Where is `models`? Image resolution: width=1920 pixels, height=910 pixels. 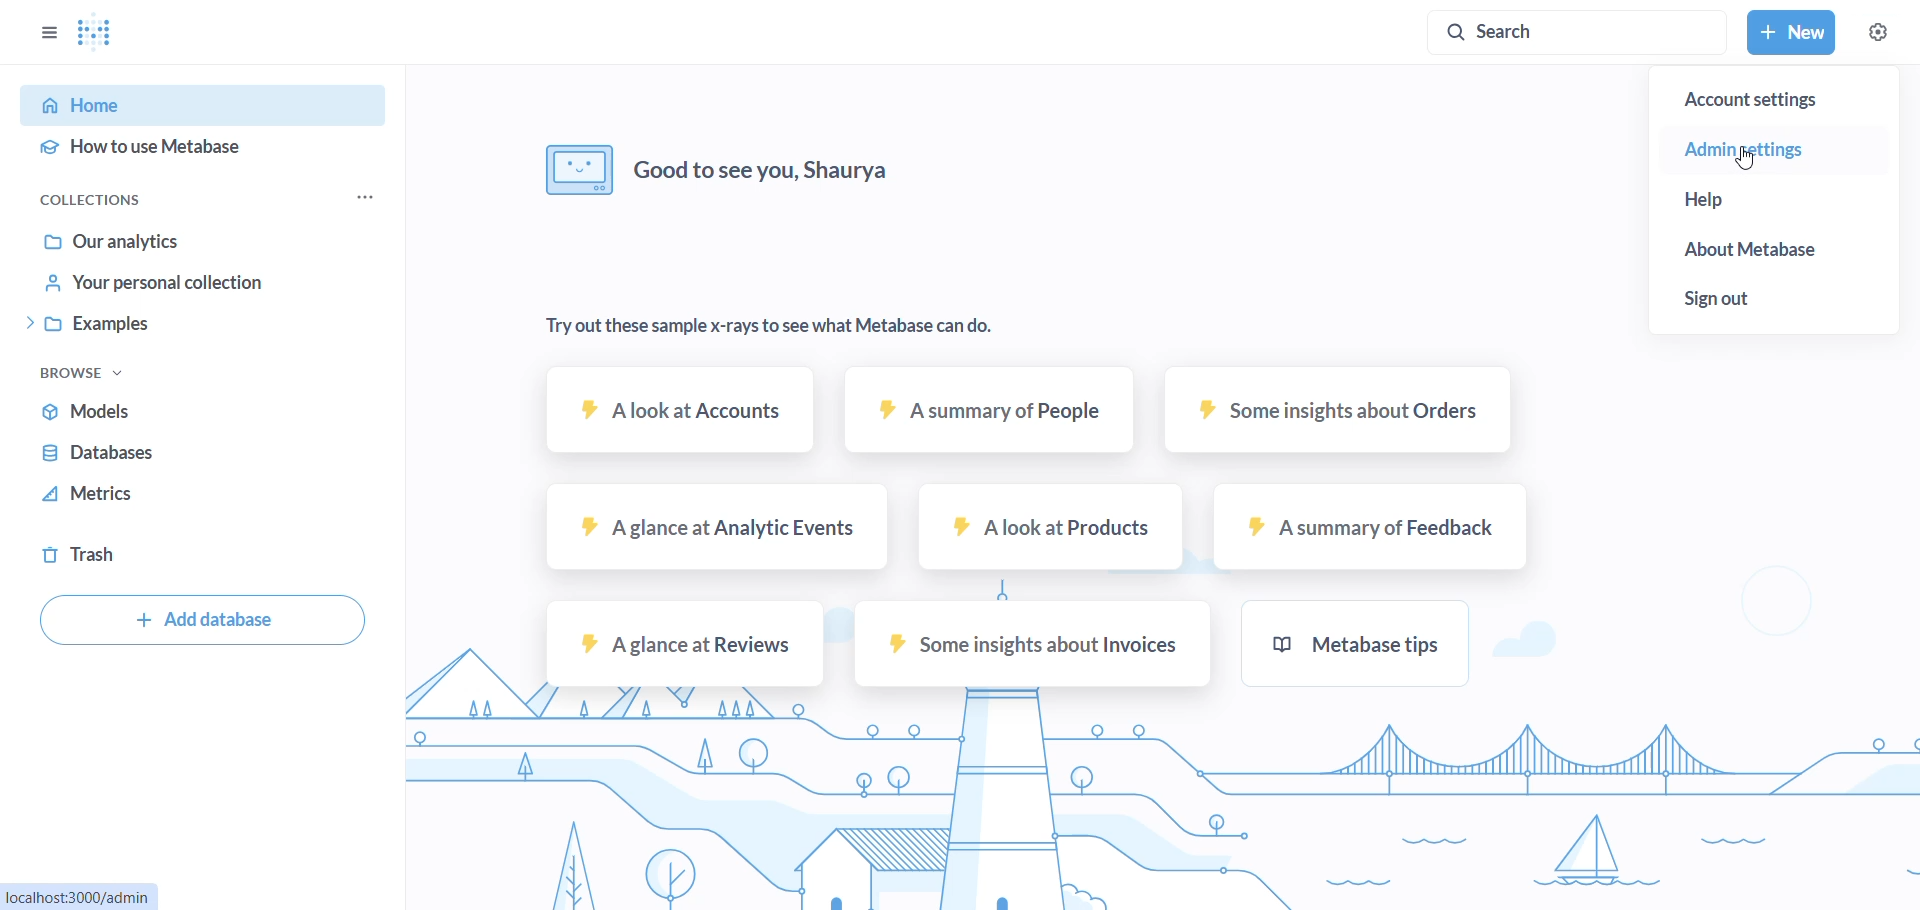 models is located at coordinates (113, 415).